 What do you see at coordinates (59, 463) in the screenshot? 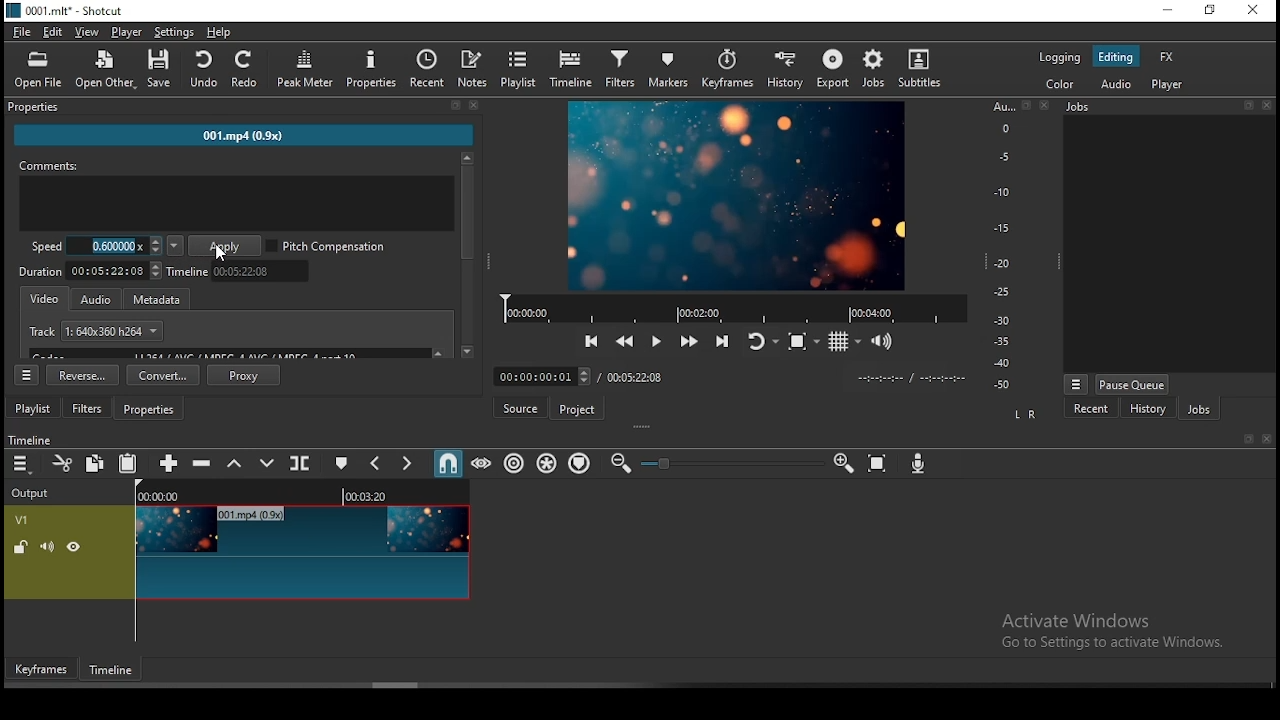
I see `cut` at bounding box center [59, 463].